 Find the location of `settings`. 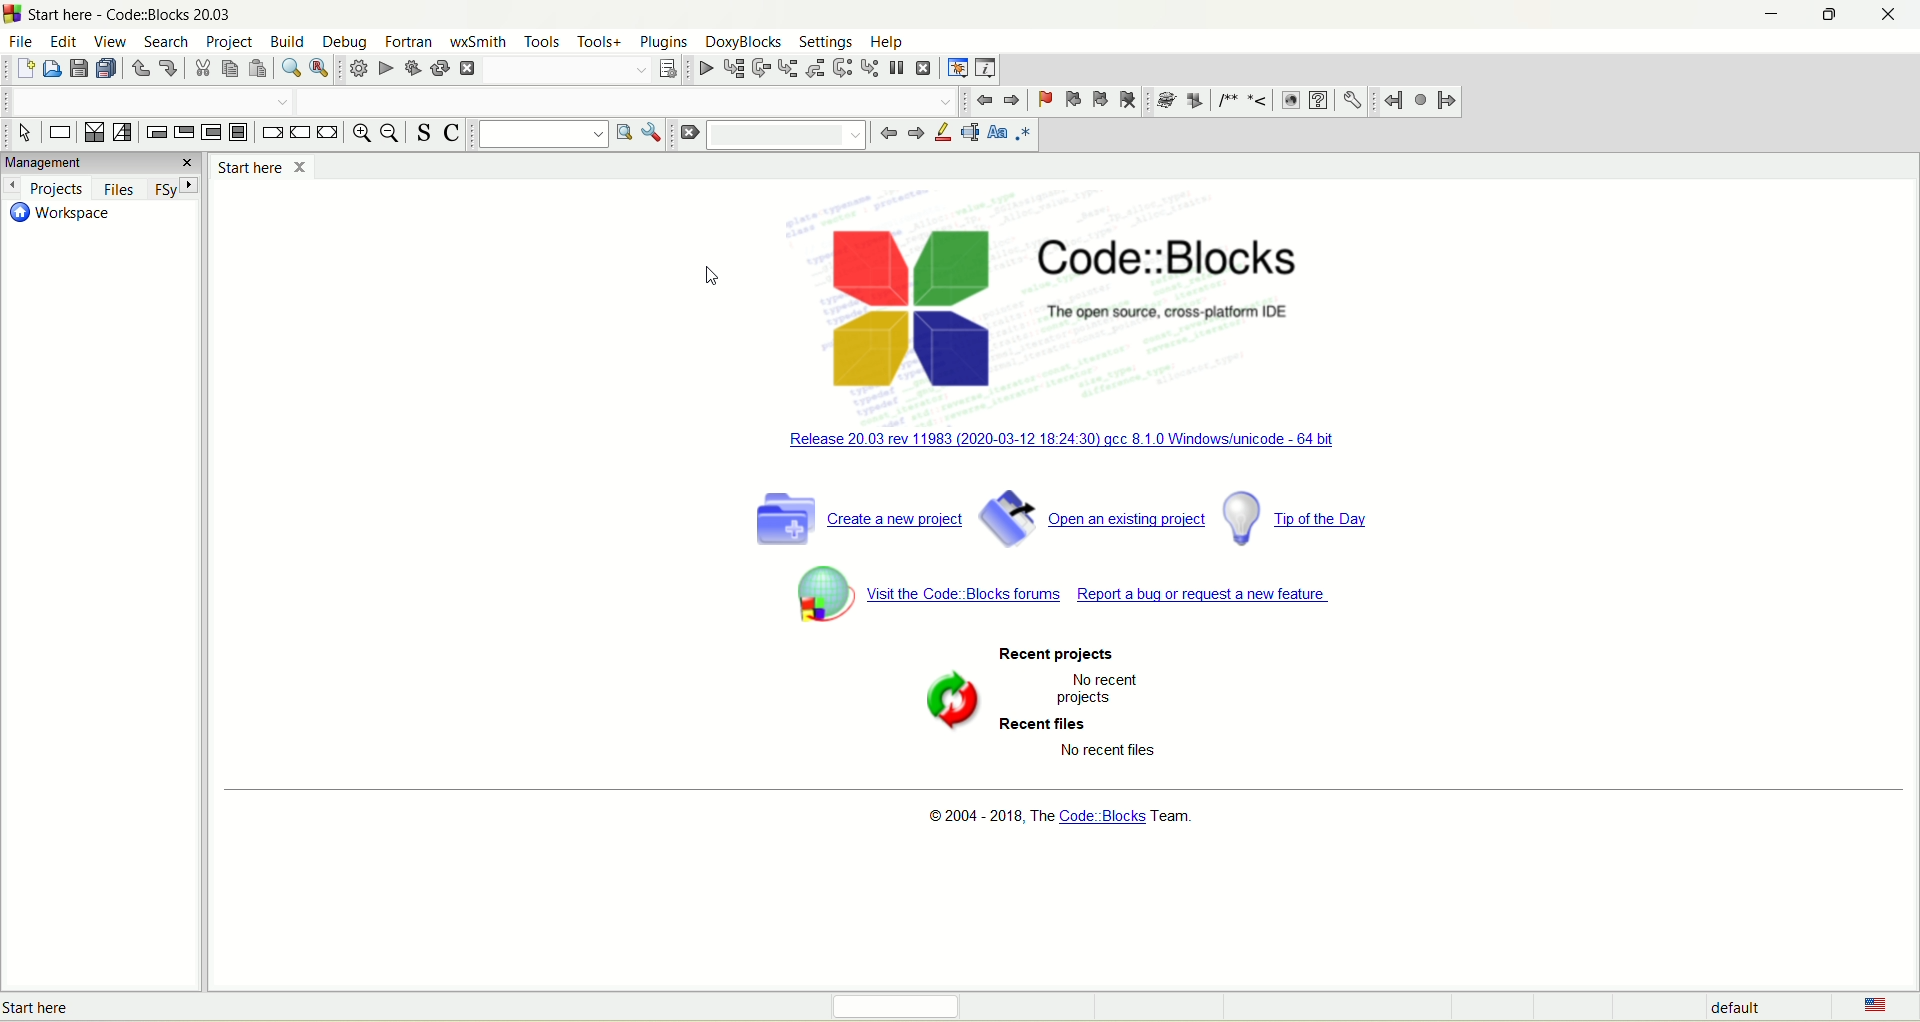

settings is located at coordinates (824, 40).